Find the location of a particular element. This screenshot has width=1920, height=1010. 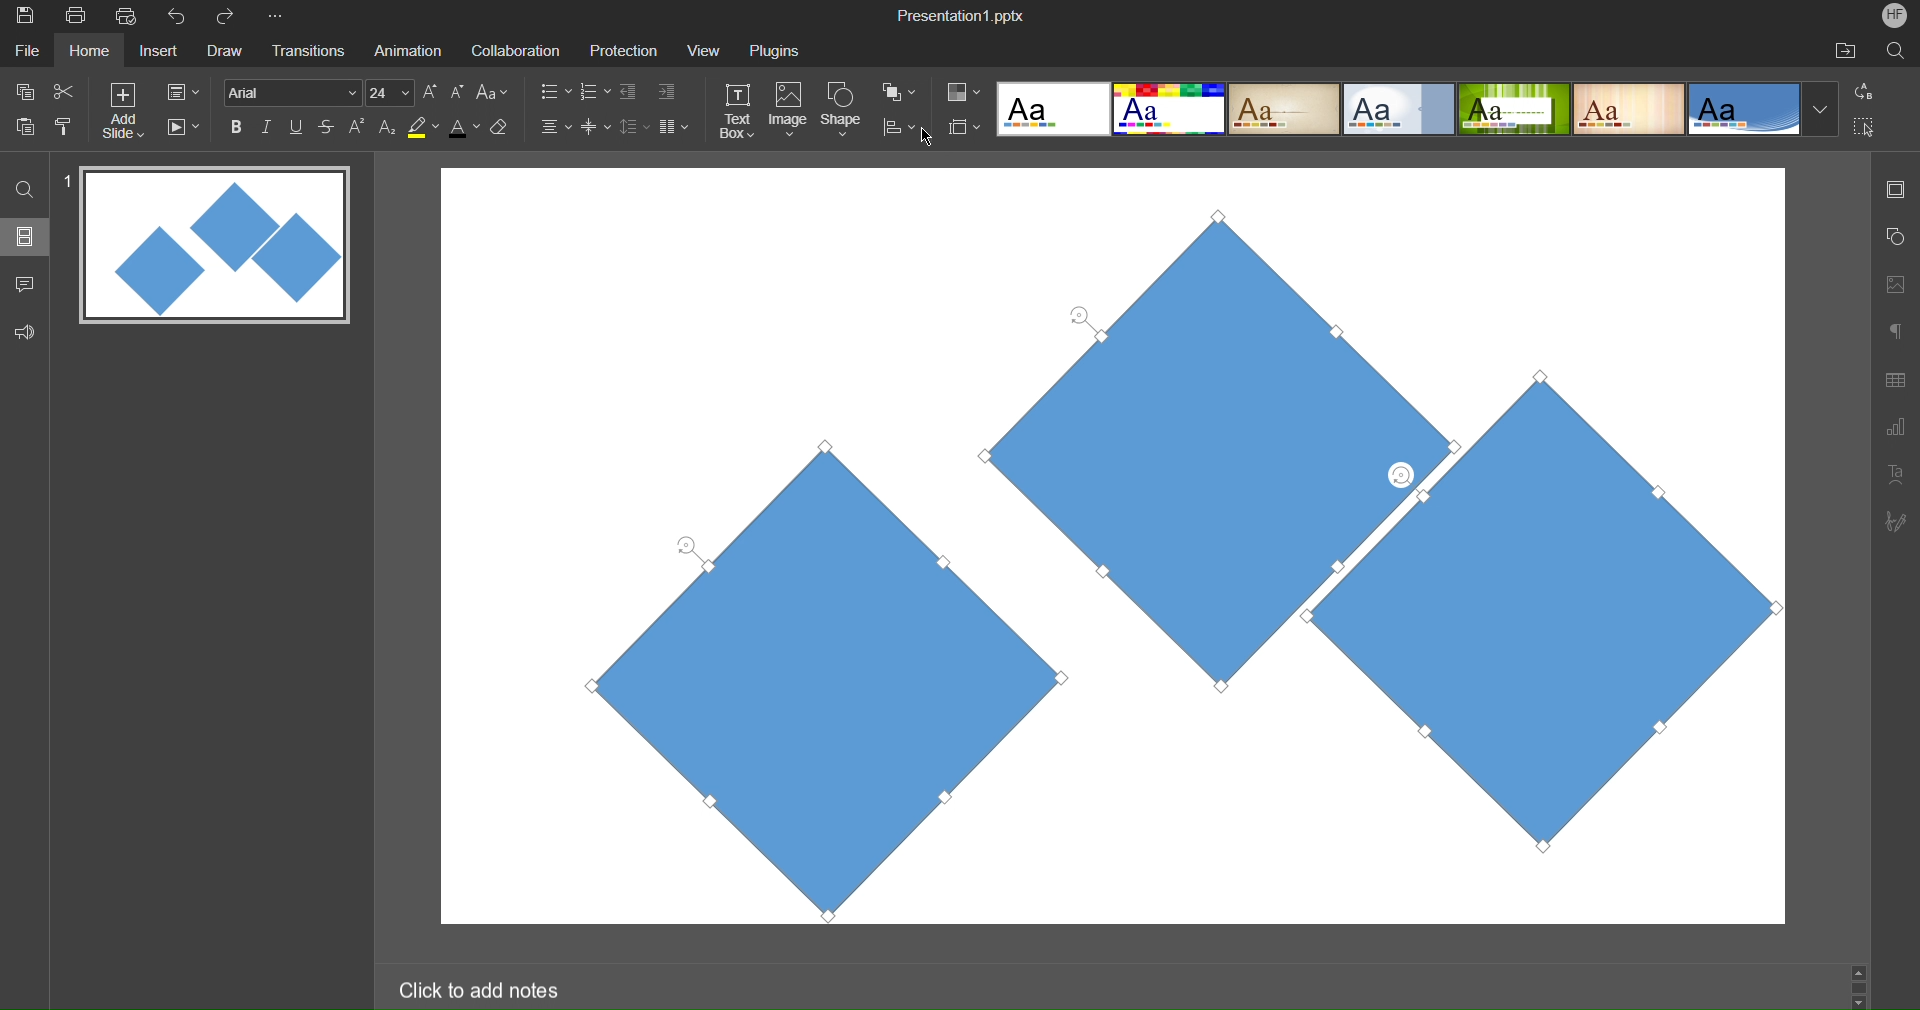

open file location is located at coordinates (1845, 50).